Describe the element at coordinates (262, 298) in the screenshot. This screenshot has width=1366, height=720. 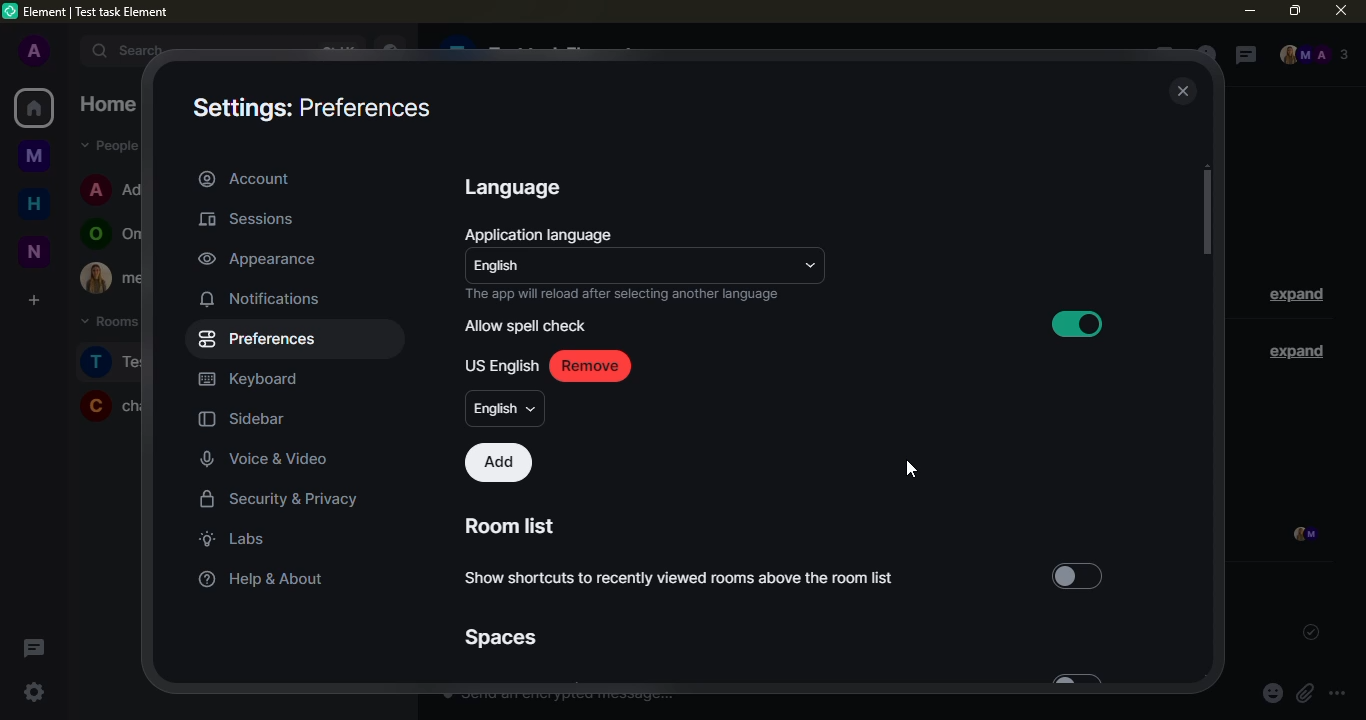
I see `notifications` at that location.